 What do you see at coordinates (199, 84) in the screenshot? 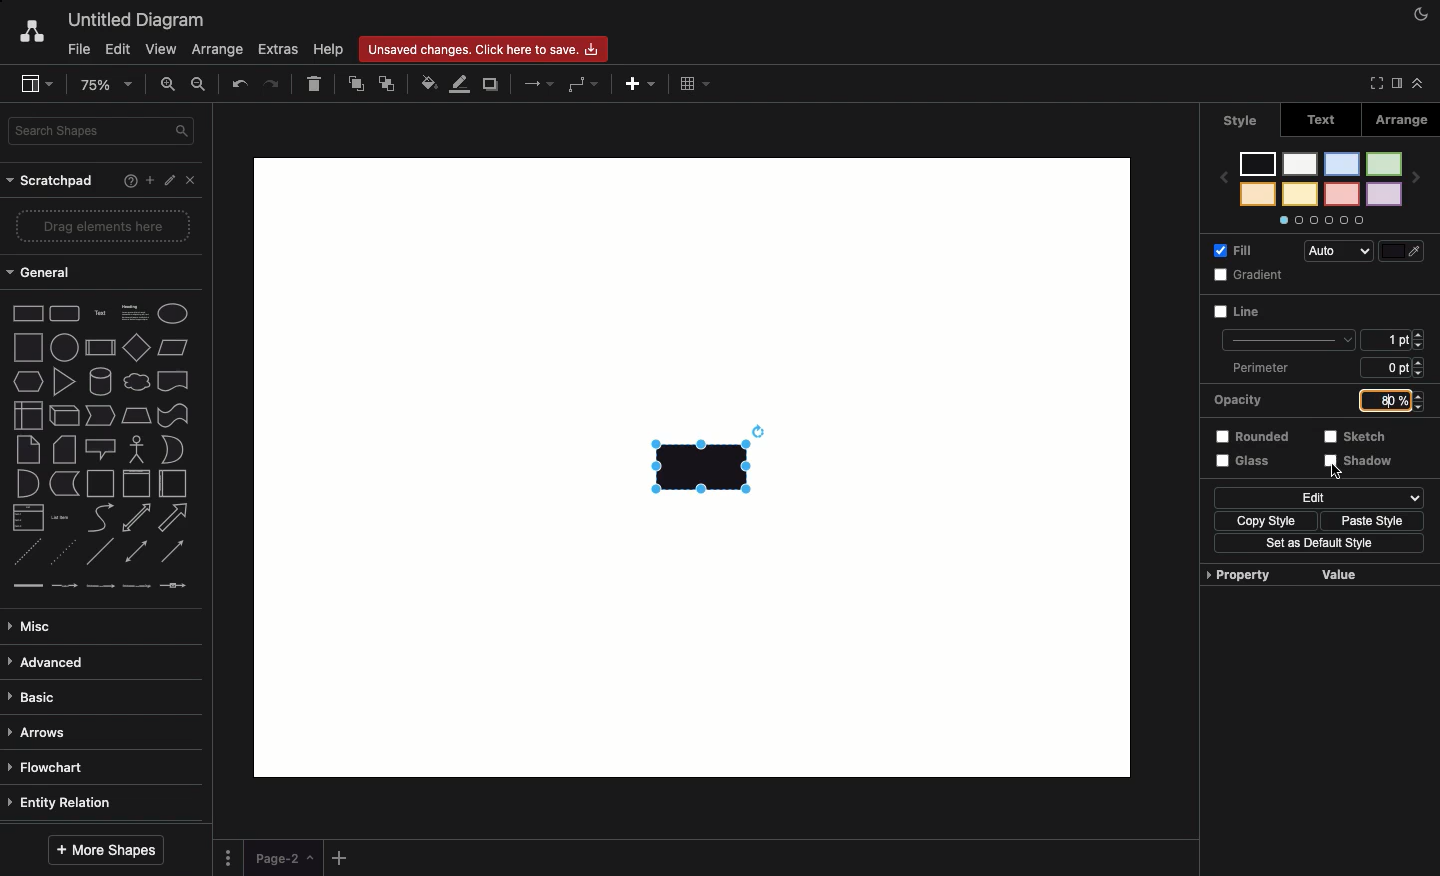
I see `Zoom out` at bounding box center [199, 84].